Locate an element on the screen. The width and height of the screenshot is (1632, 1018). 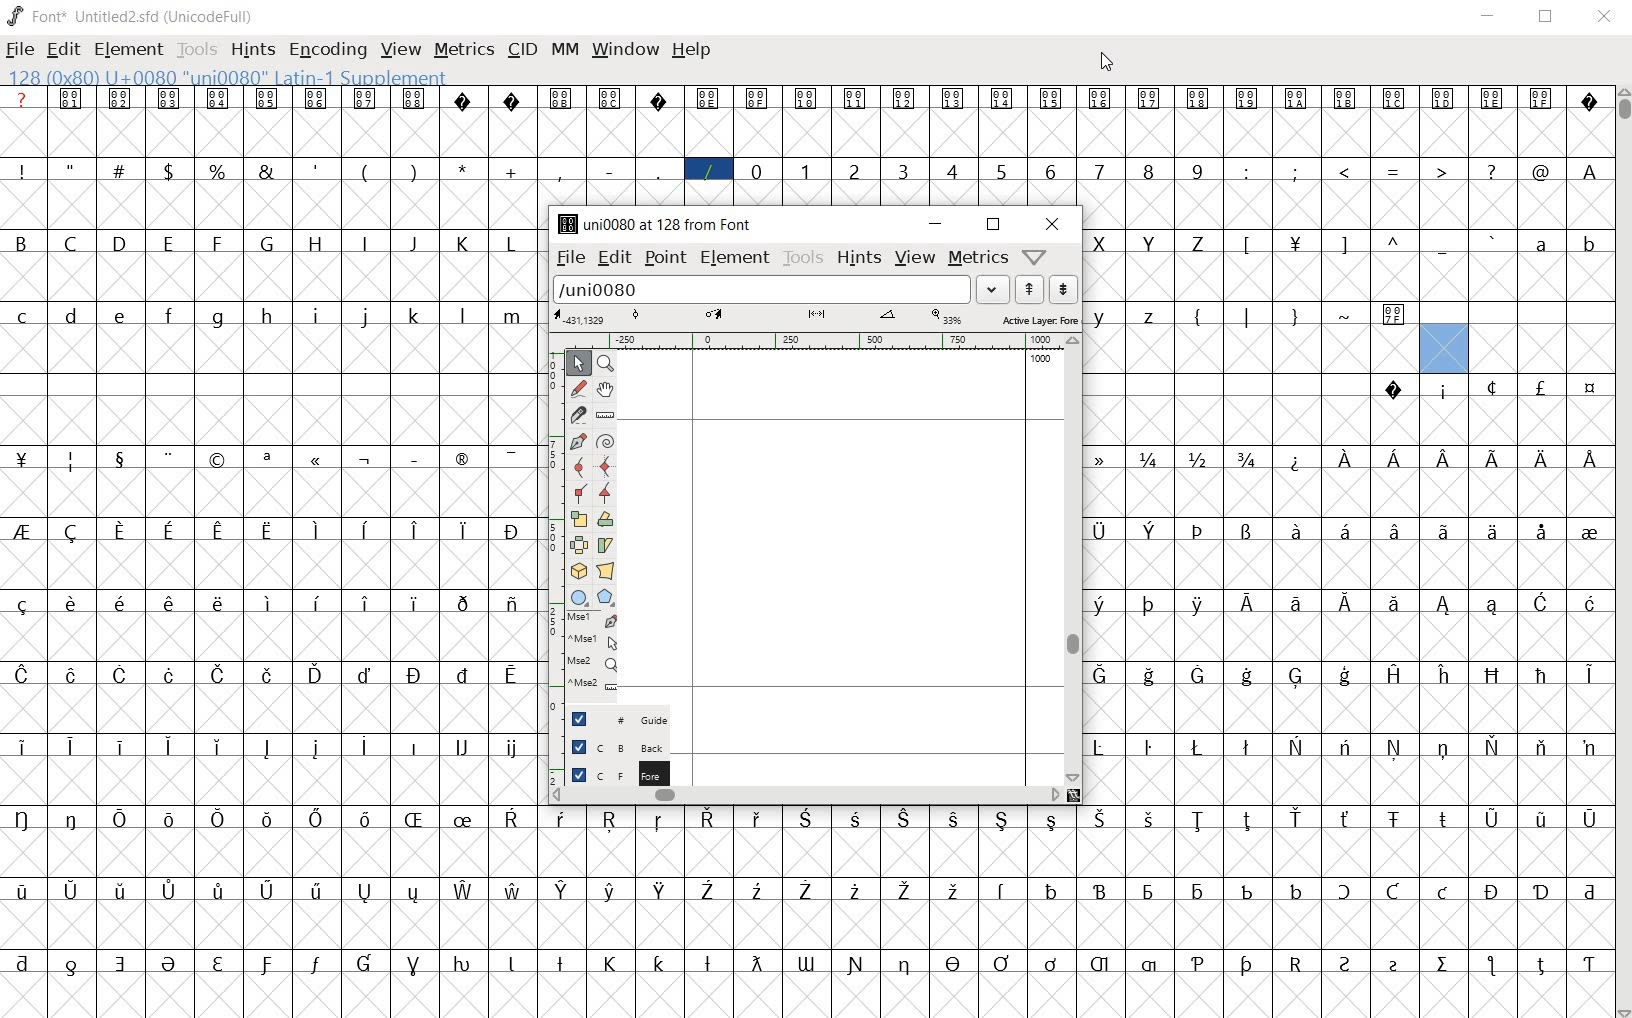
glyph is located at coordinates (514, 749).